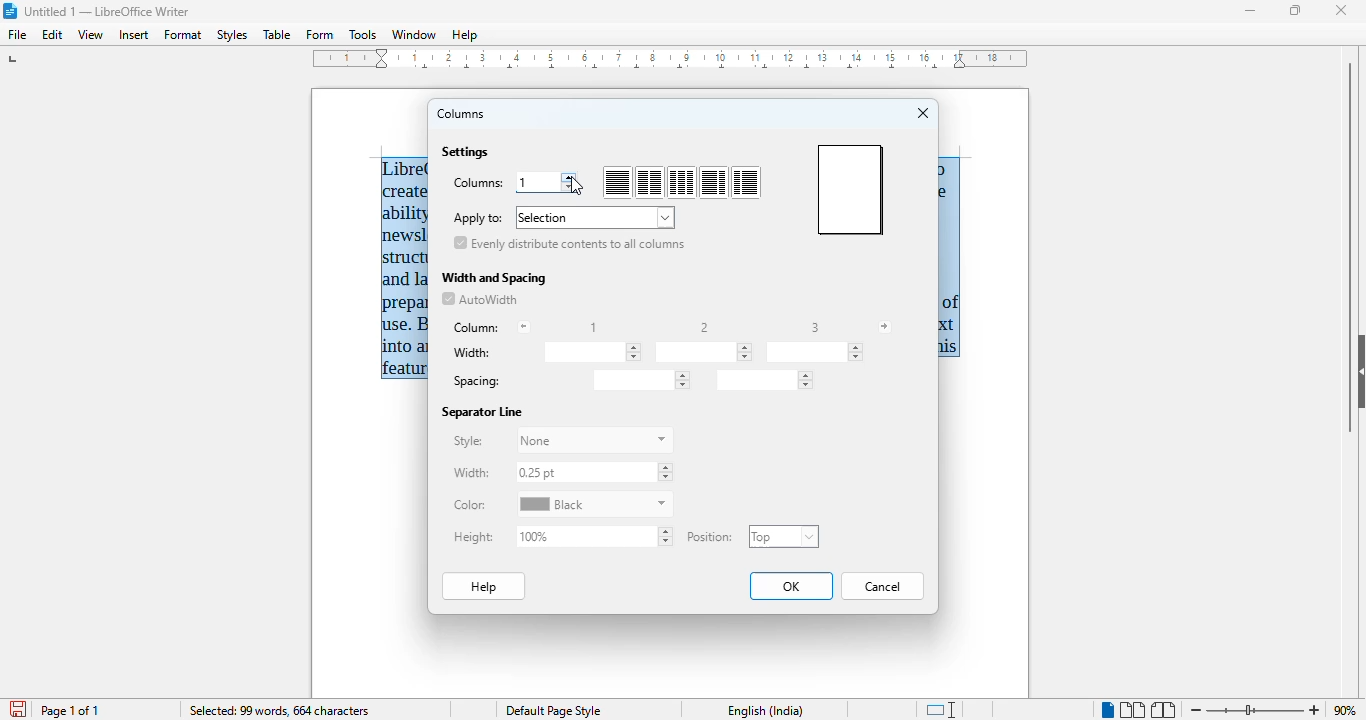 Image resolution: width=1366 pixels, height=720 pixels. What do you see at coordinates (943, 709) in the screenshot?
I see `standard selection` at bounding box center [943, 709].